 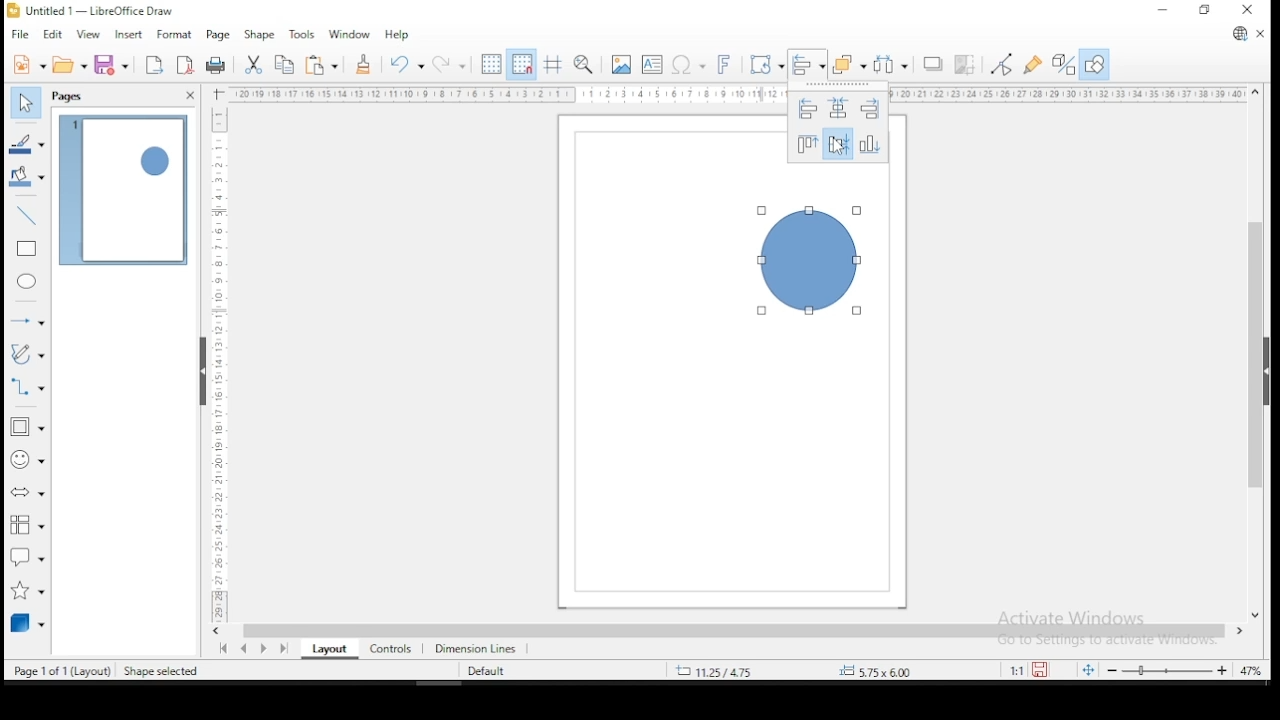 What do you see at coordinates (24, 525) in the screenshot?
I see `flowchart` at bounding box center [24, 525].